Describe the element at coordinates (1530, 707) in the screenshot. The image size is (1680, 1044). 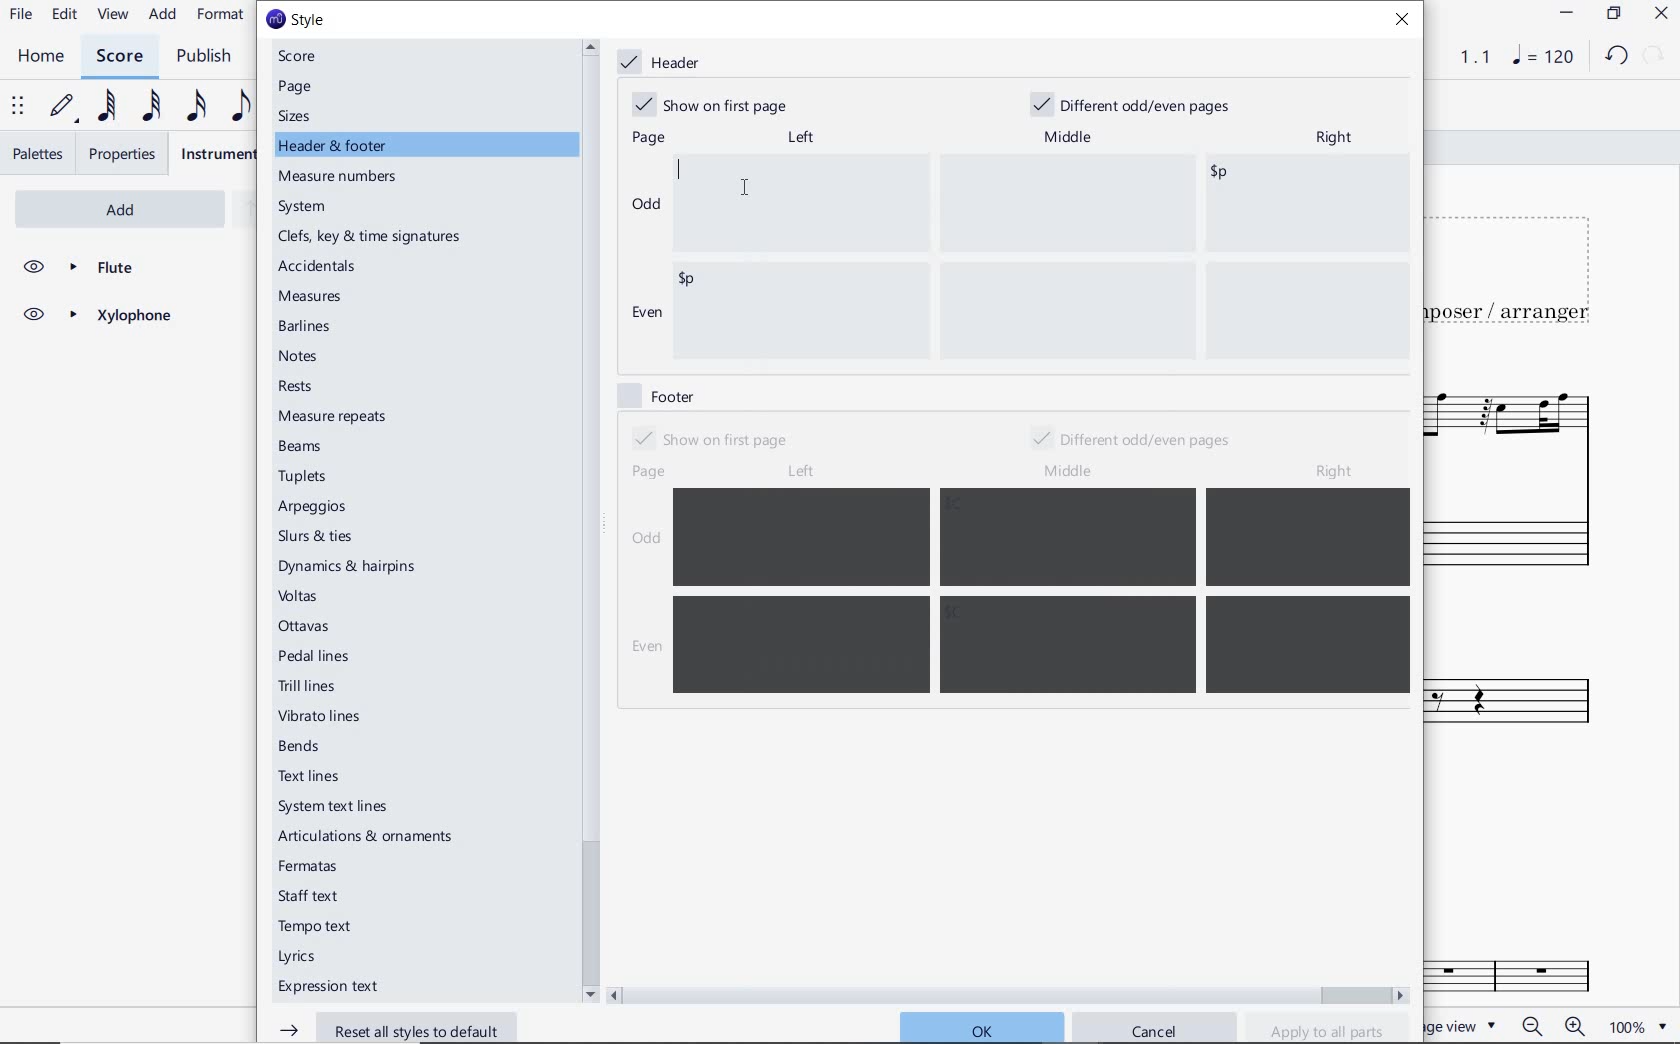
I see `Xylophone` at that location.